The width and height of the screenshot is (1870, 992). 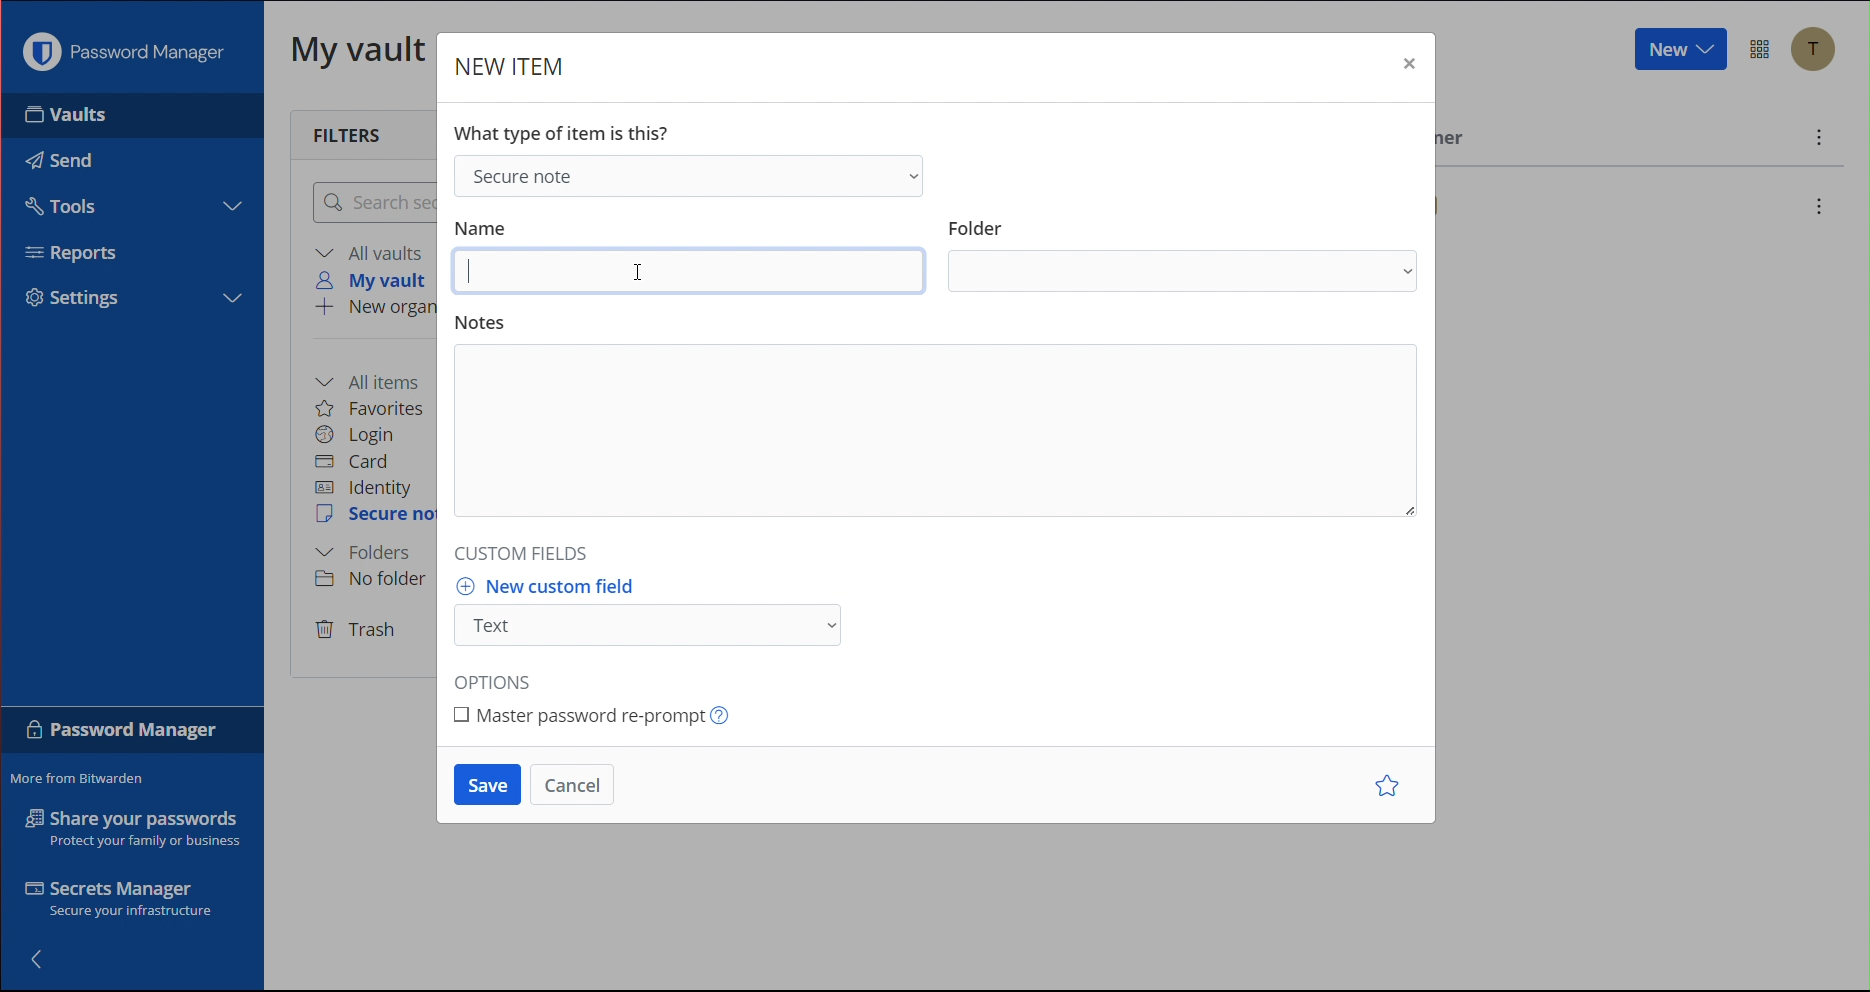 I want to click on Settings, so click(x=82, y=298).